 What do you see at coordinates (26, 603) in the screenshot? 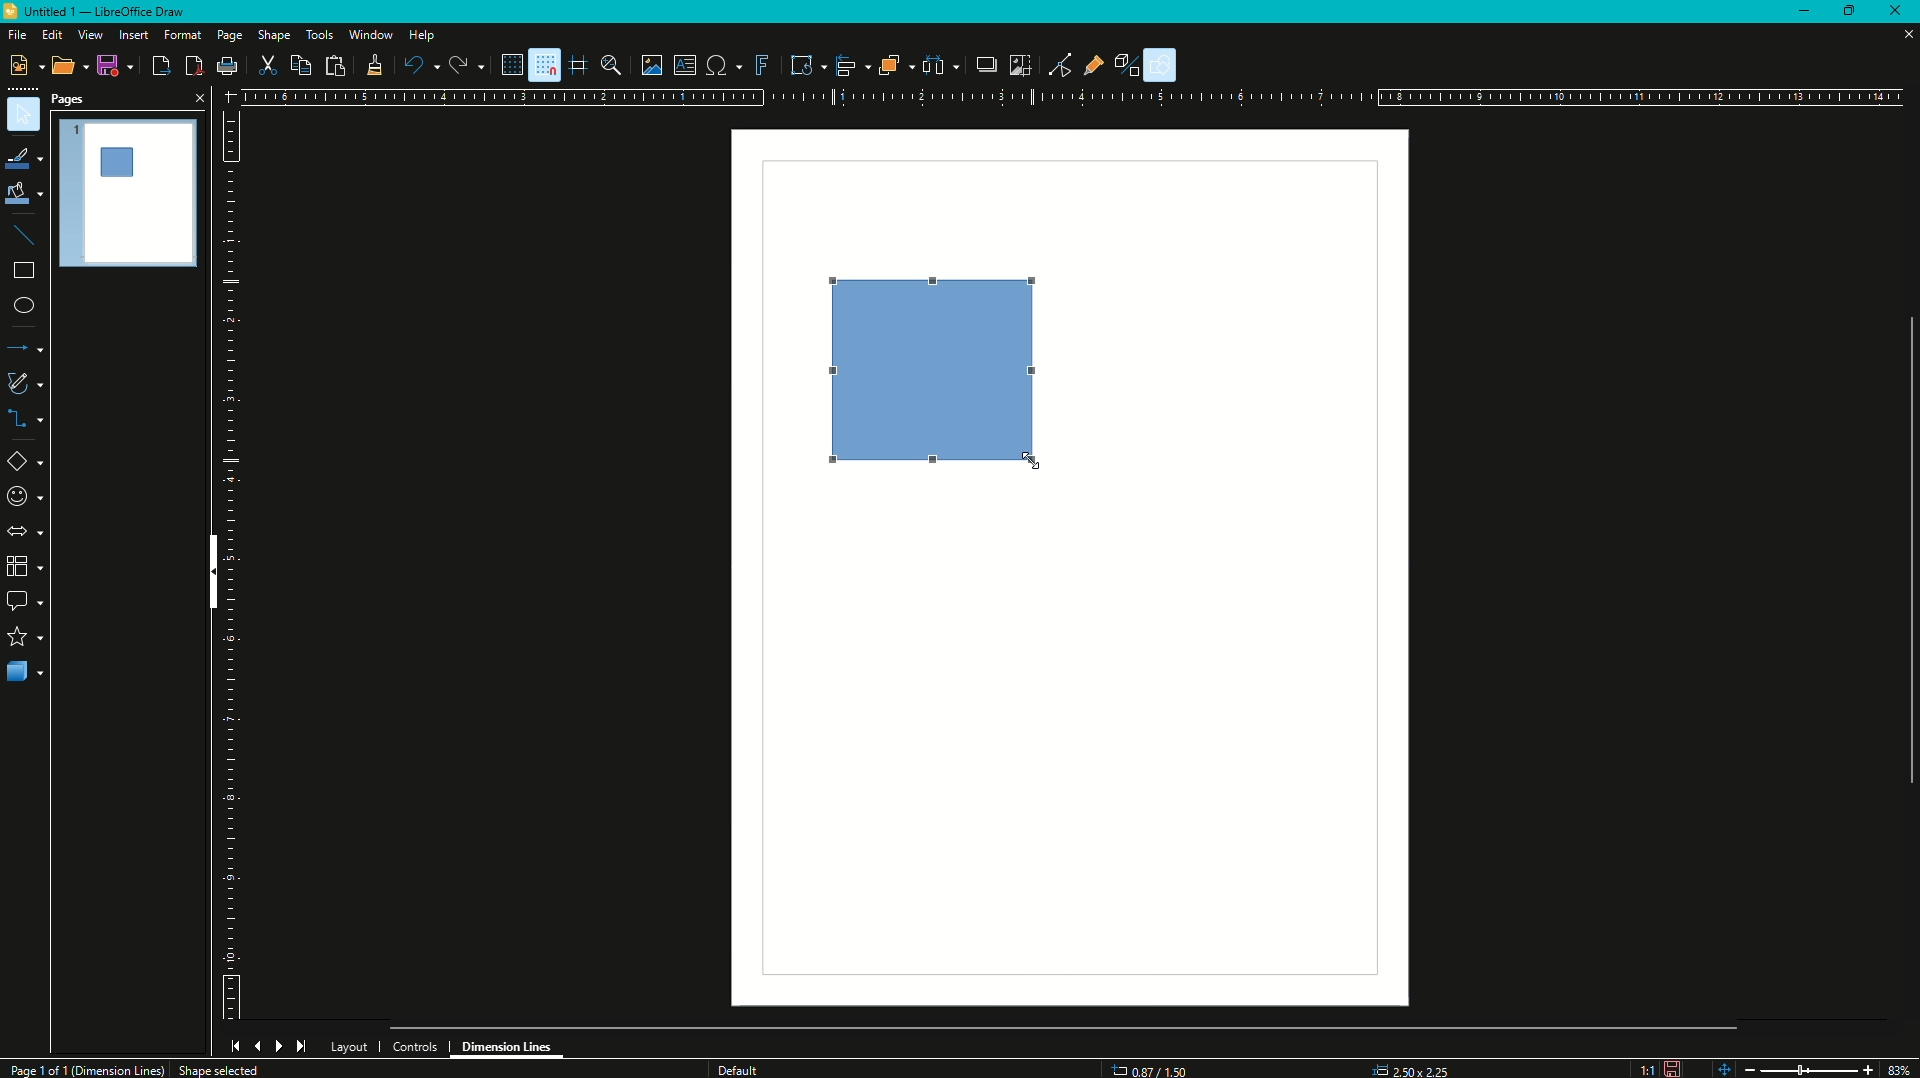
I see `Text Bubbles` at bounding box center [26, 603].